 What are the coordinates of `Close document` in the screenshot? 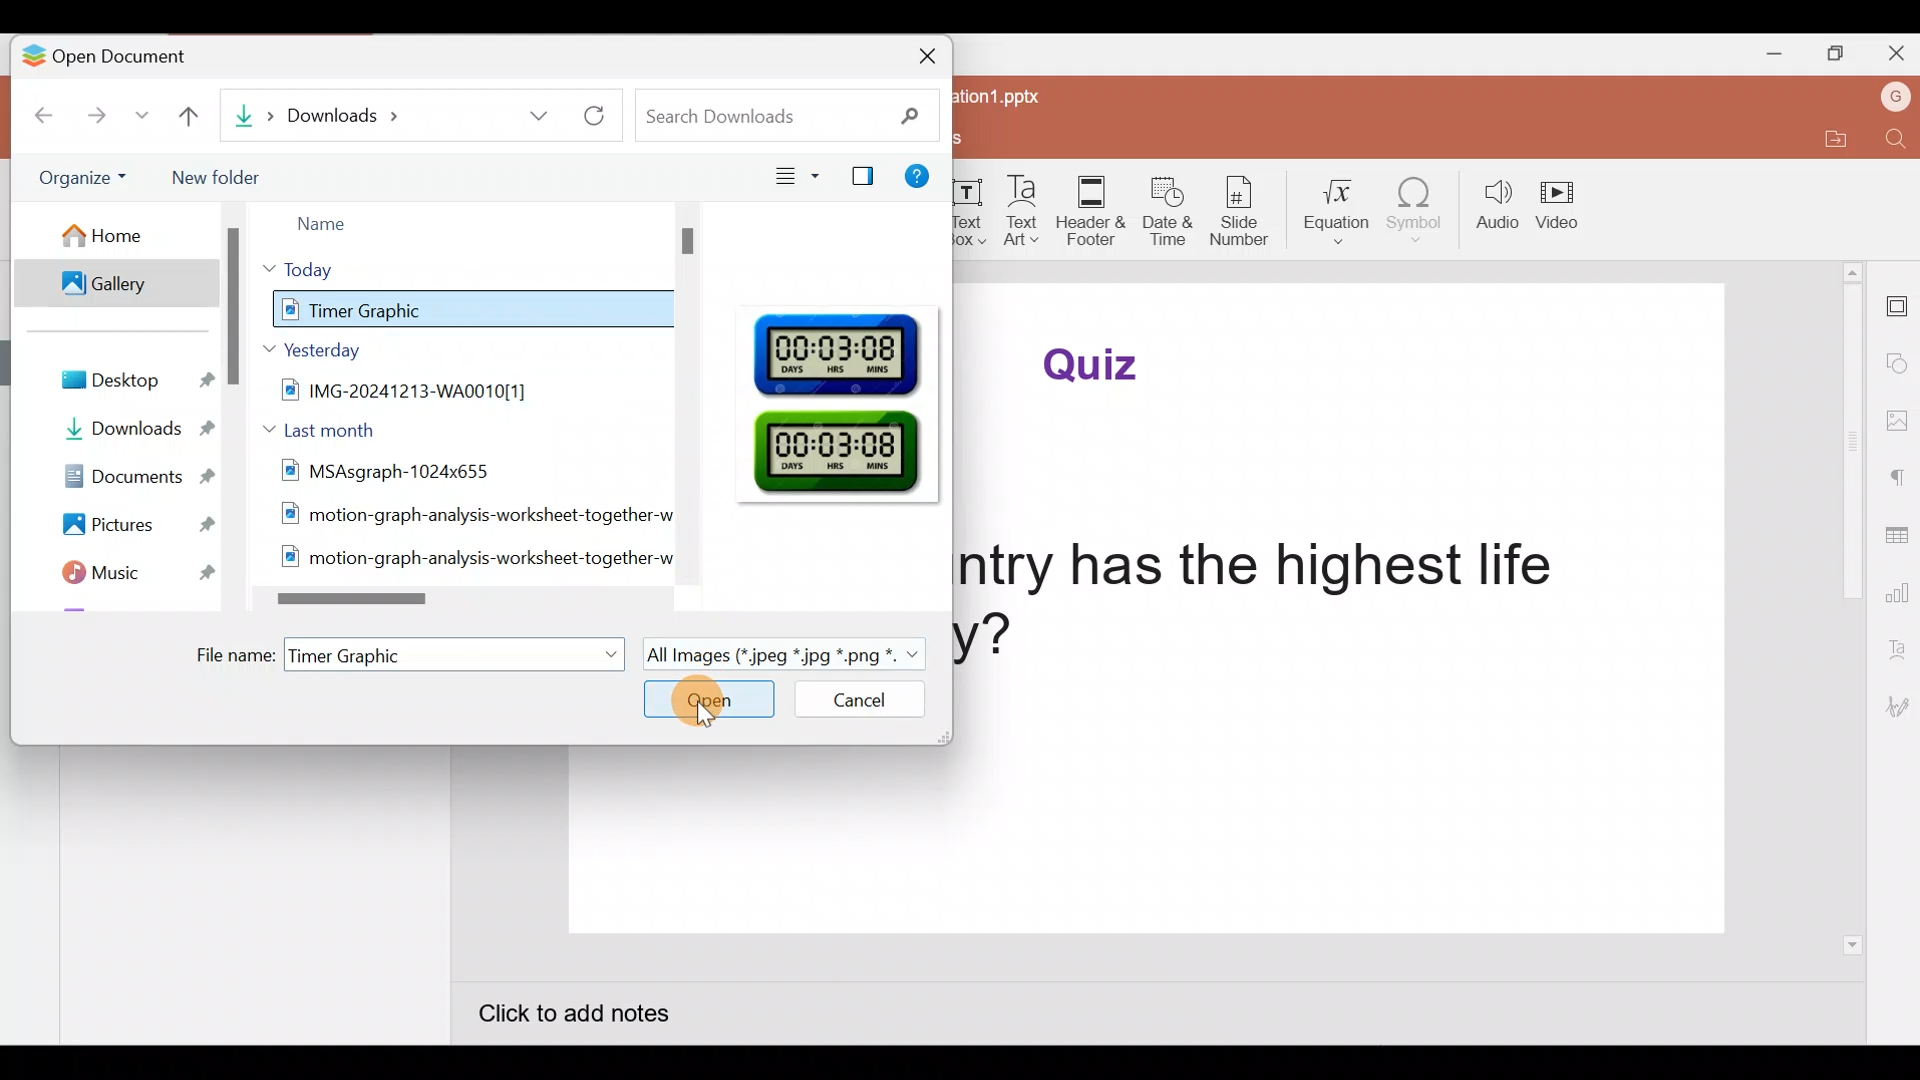 It's located at (912, 59).